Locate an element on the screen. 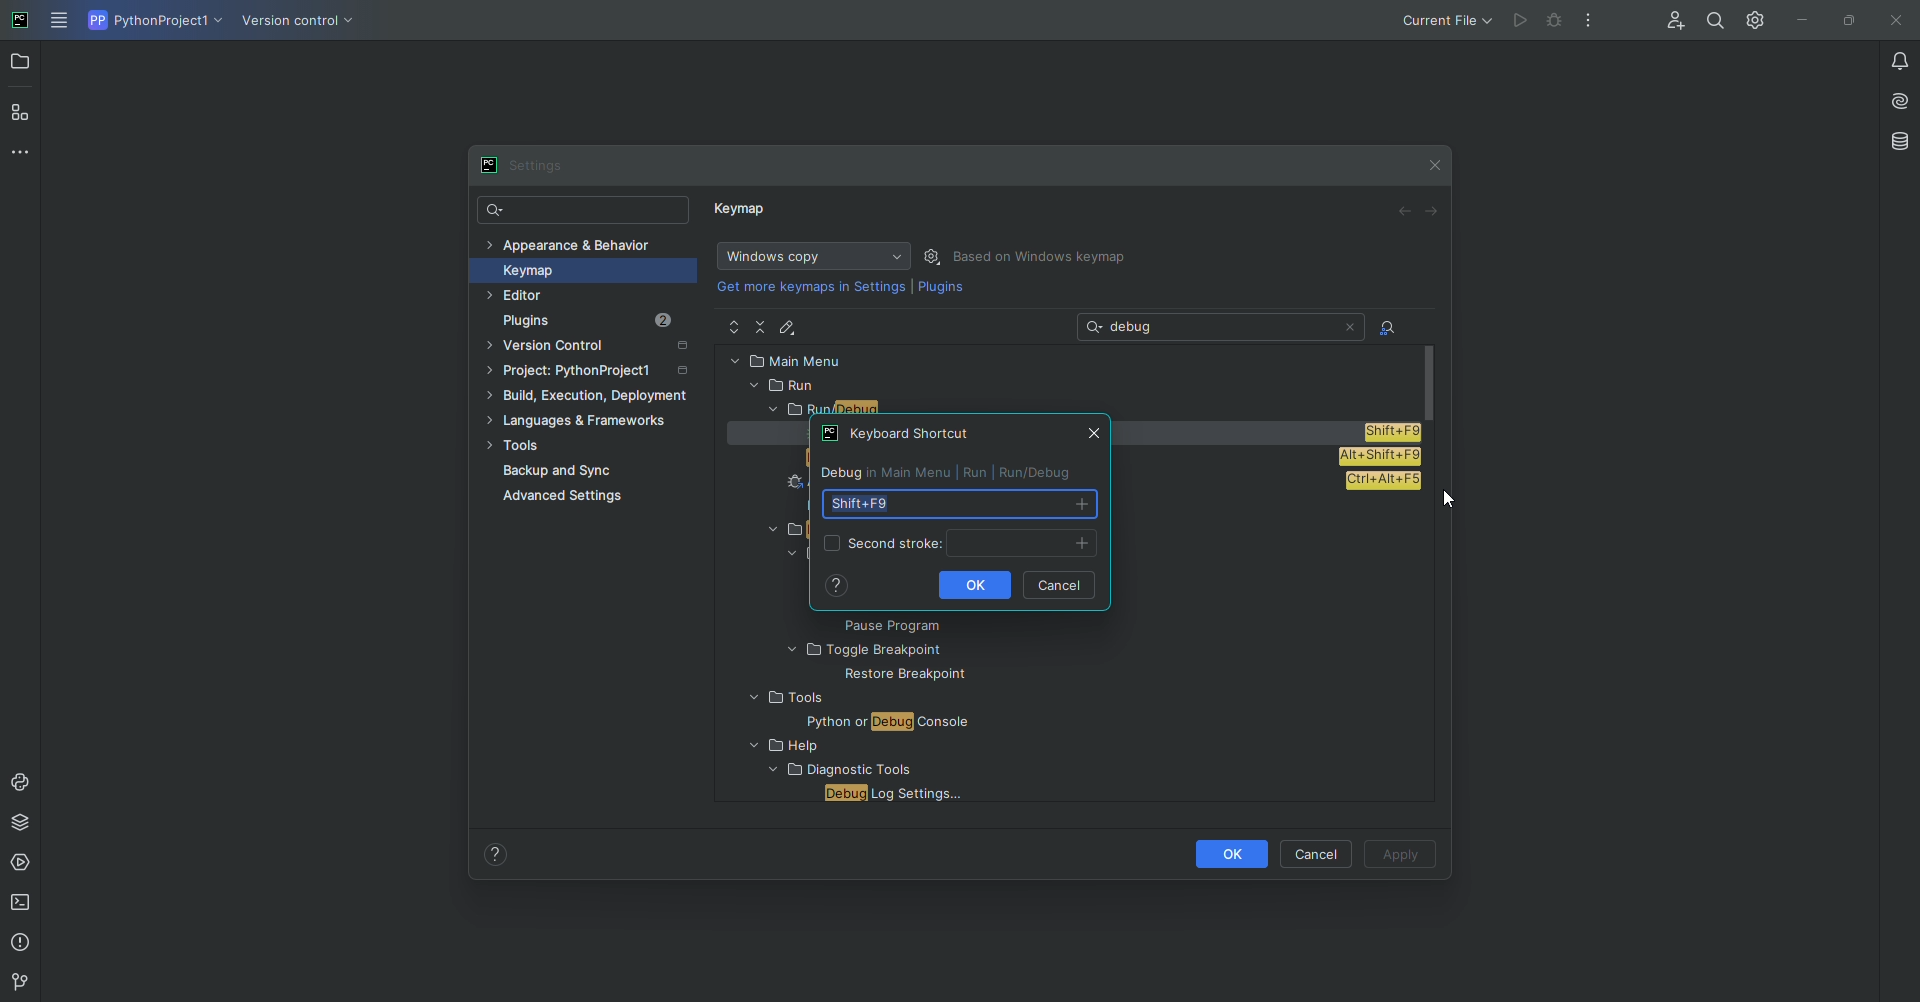 Image resolution: width=1920 pixels, height=1002 pixels. Settings is located at coordinates (935, 256).